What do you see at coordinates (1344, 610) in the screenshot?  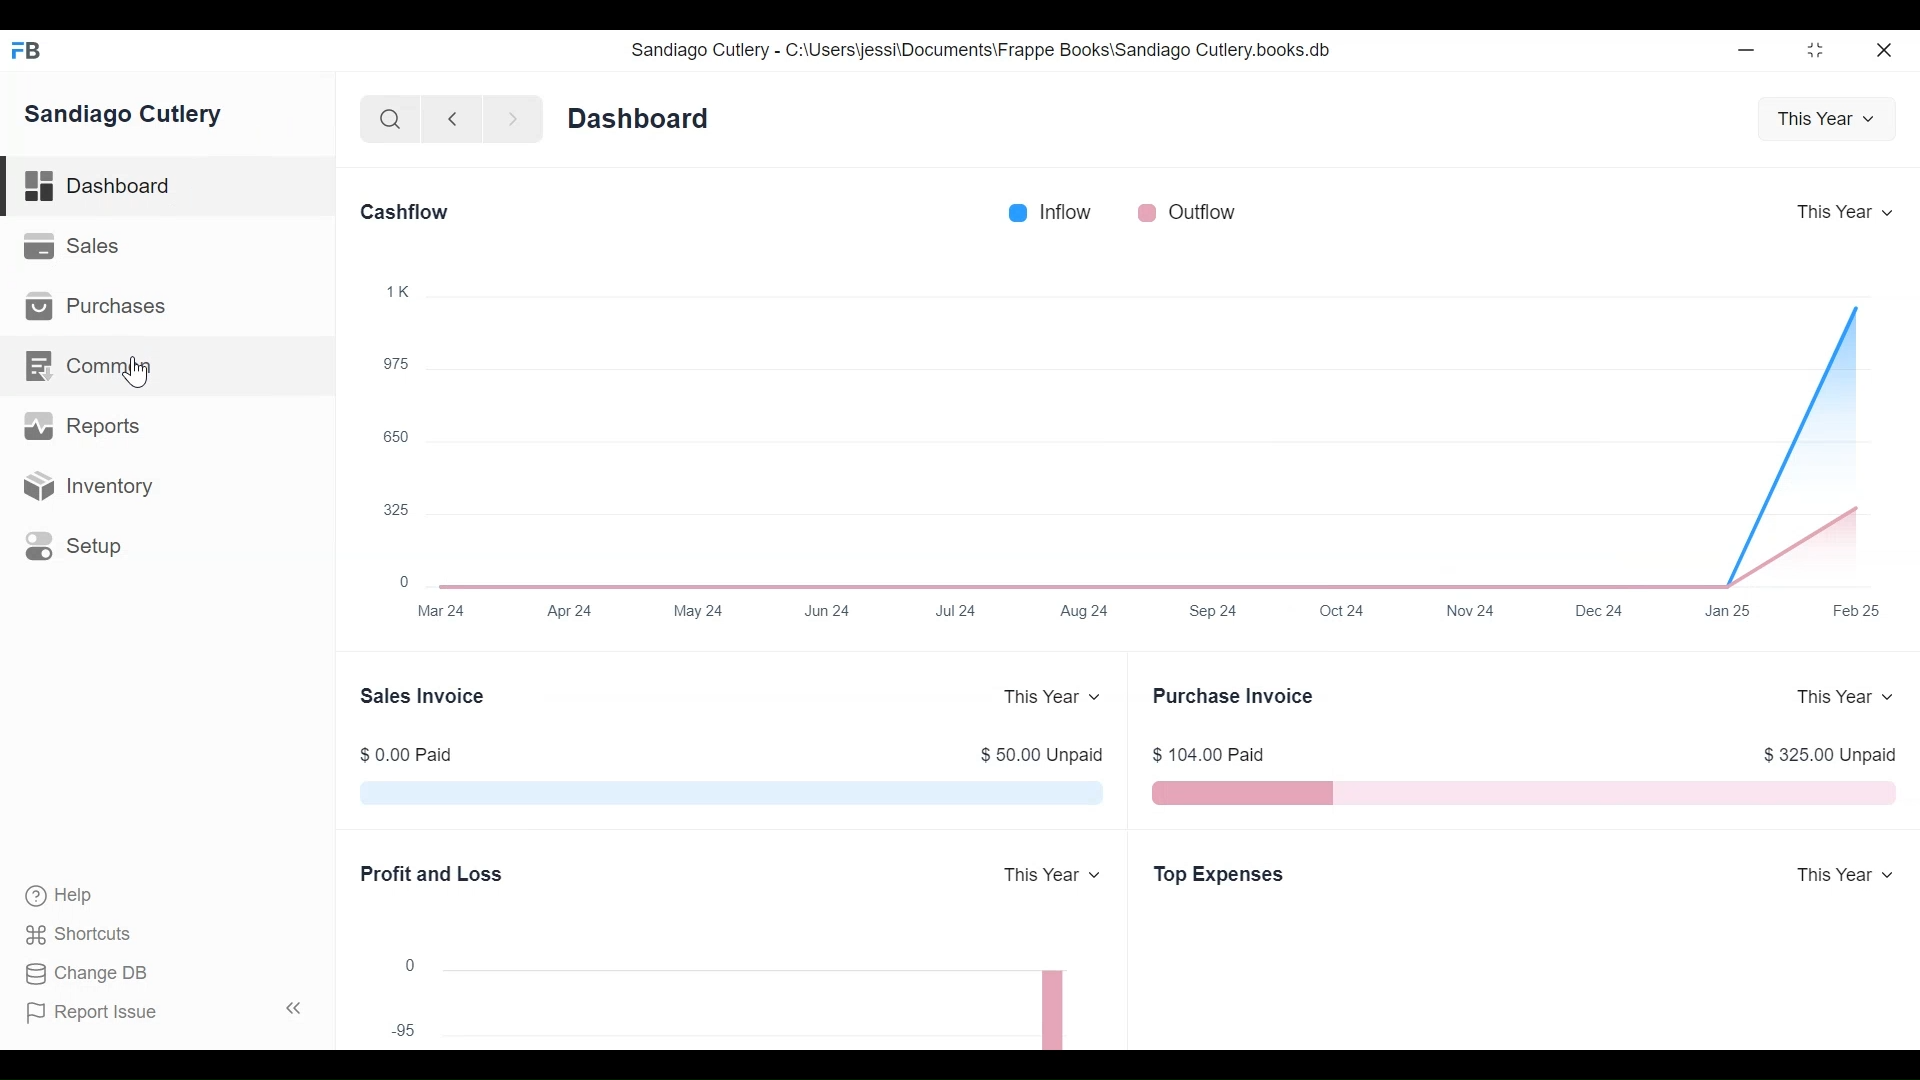 I see `Oct 24` at bounding box center [1344, 610].